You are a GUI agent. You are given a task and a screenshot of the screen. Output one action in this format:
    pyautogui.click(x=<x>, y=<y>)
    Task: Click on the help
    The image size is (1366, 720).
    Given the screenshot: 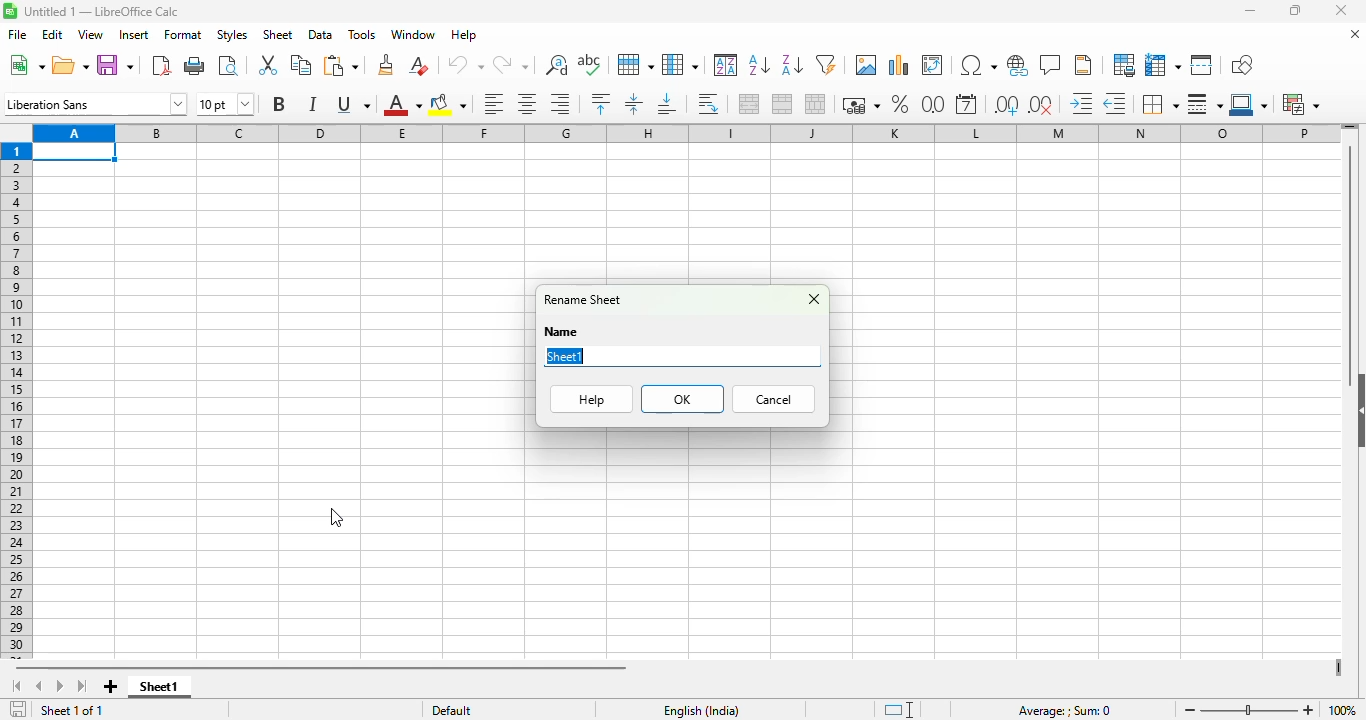 What is the action you would take?
    pyautogui.click(x=464, y=35)
    